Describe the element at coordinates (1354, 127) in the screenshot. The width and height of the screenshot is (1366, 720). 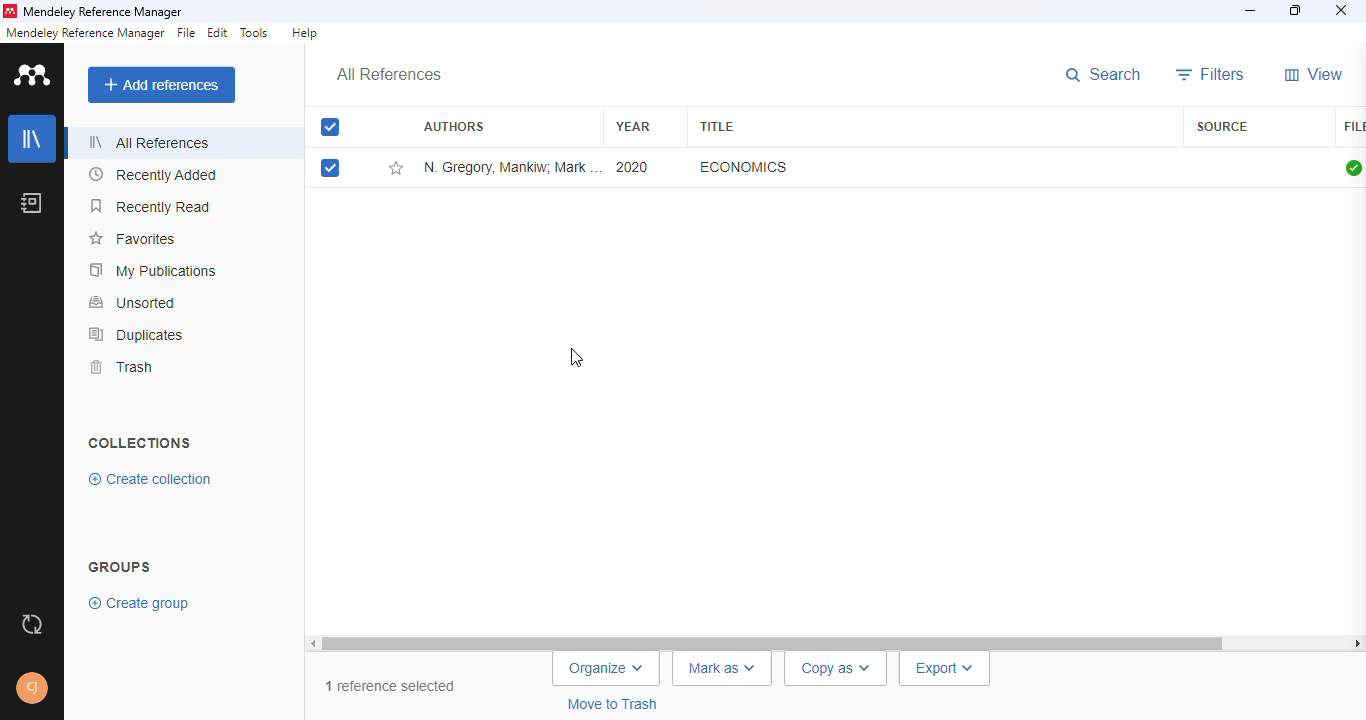
I see `file` at that location.